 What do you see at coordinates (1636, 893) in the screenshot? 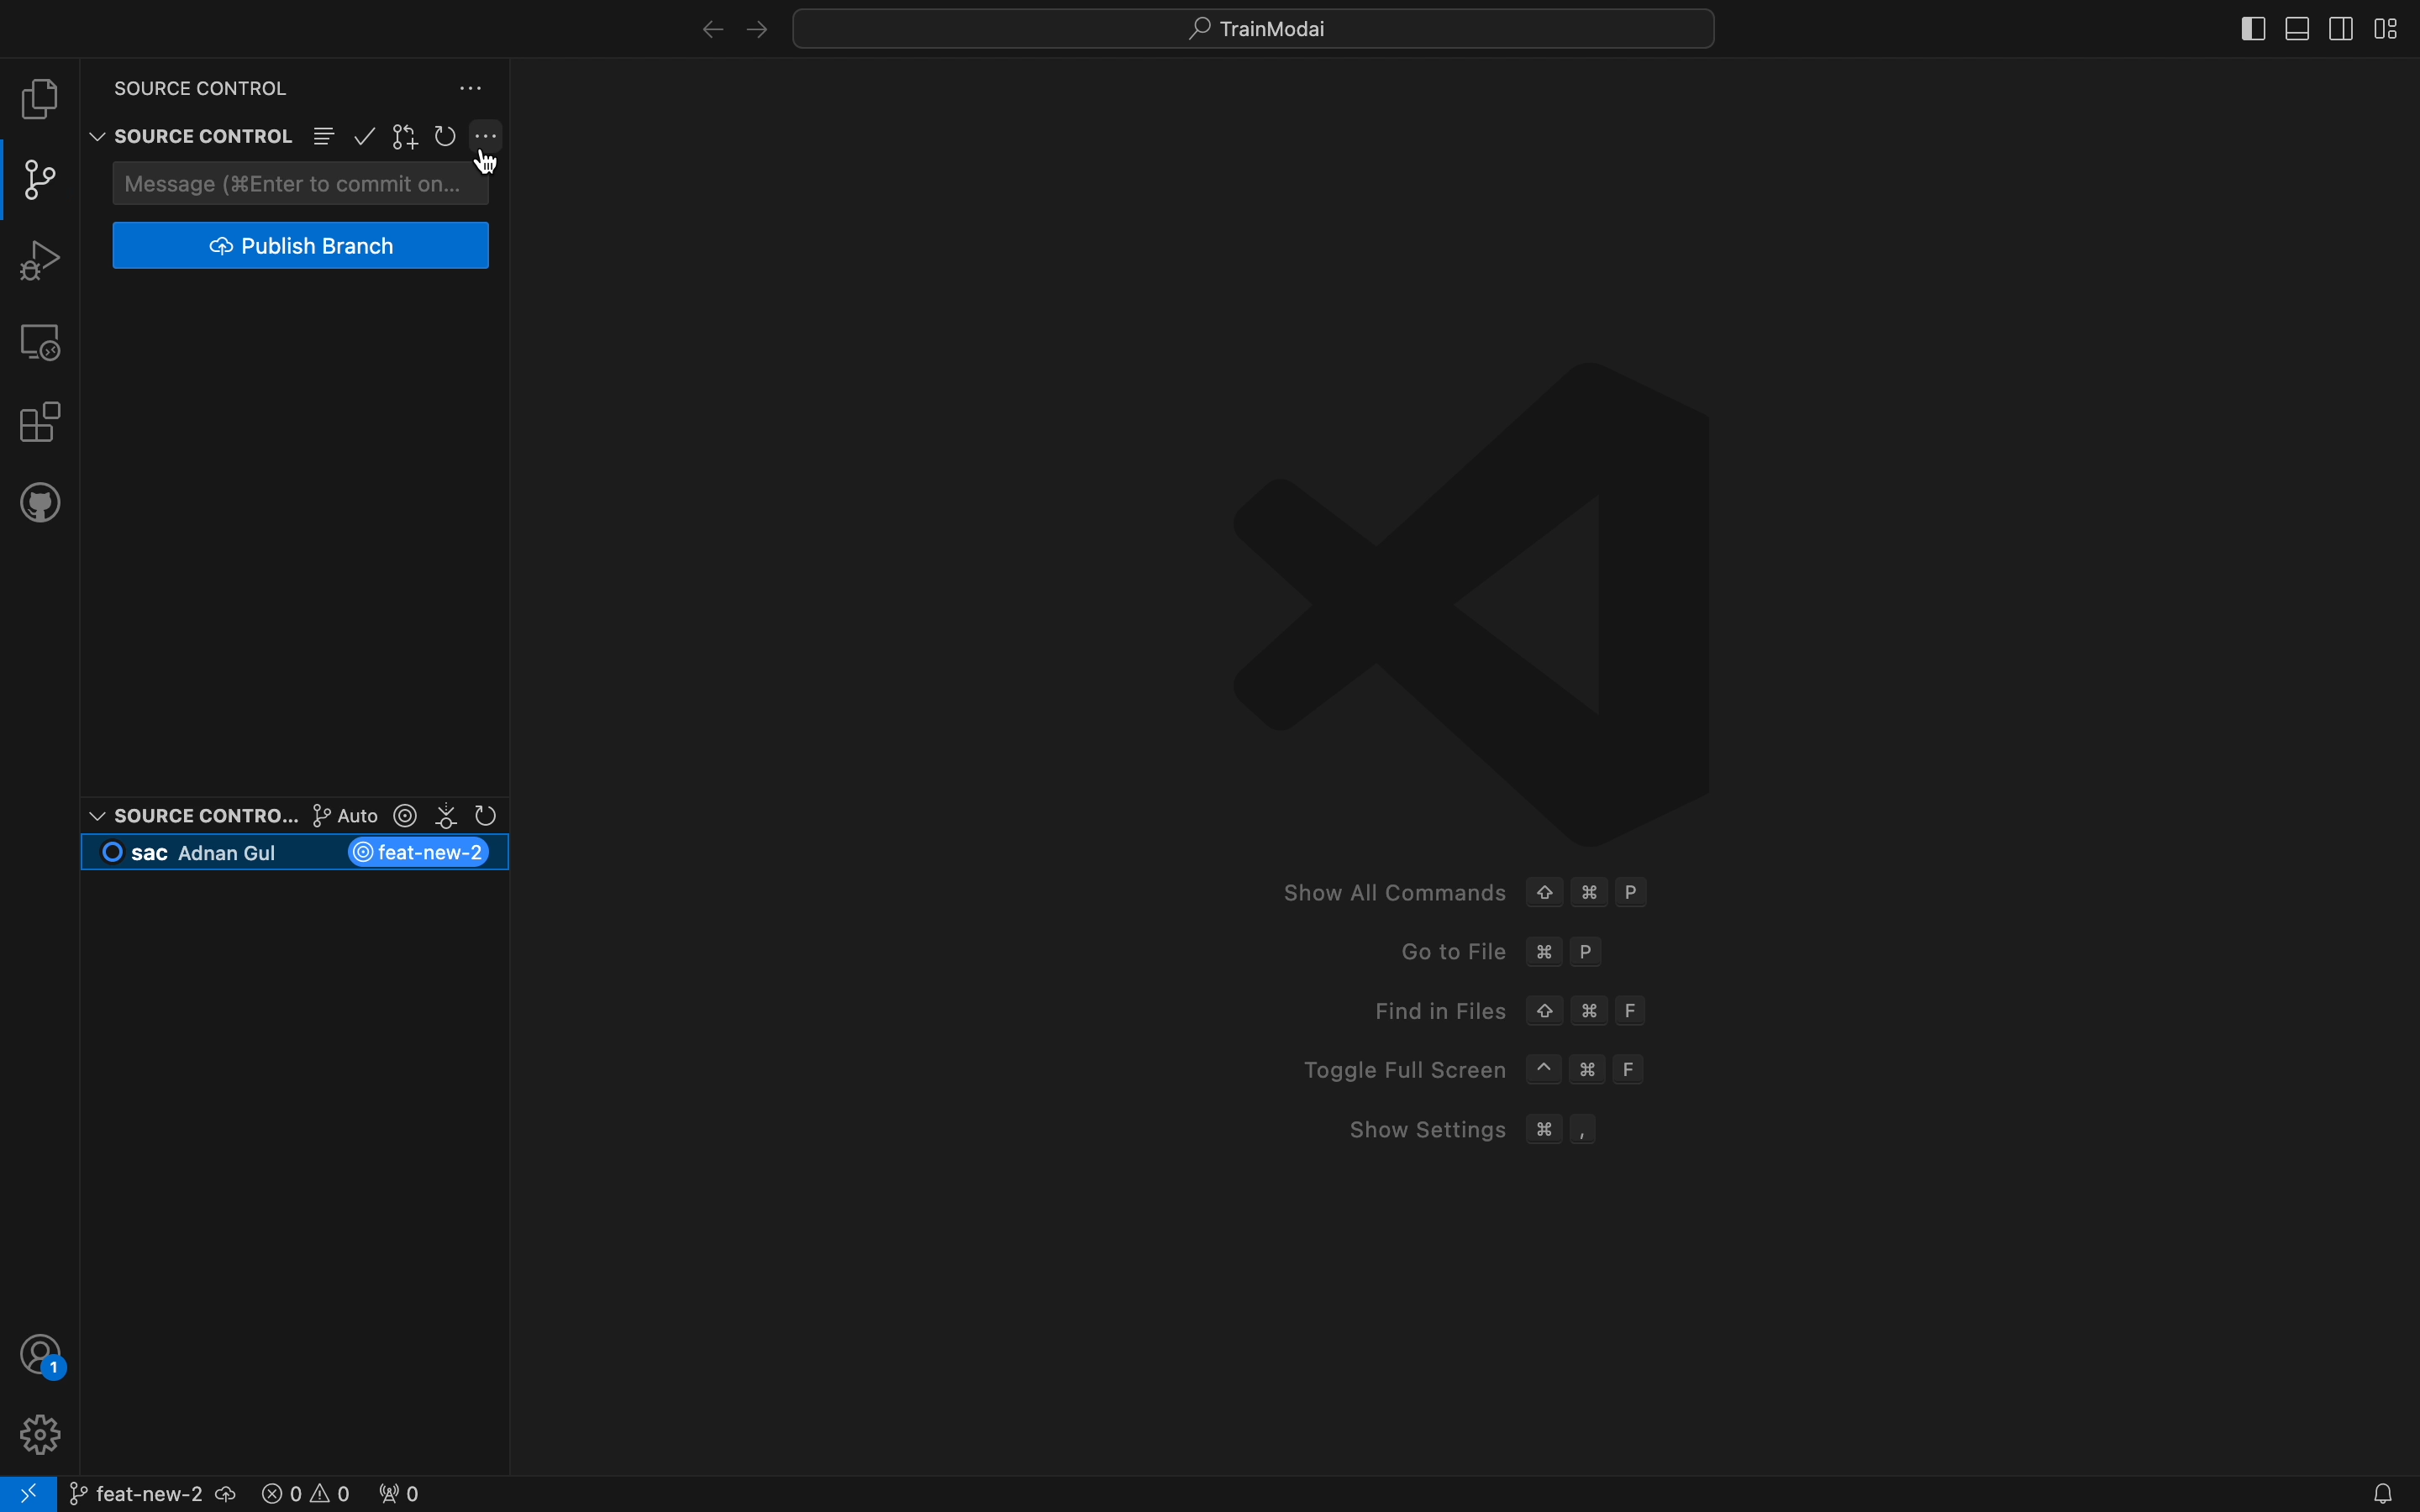
I see `P` at bounding box center [1636, 893].